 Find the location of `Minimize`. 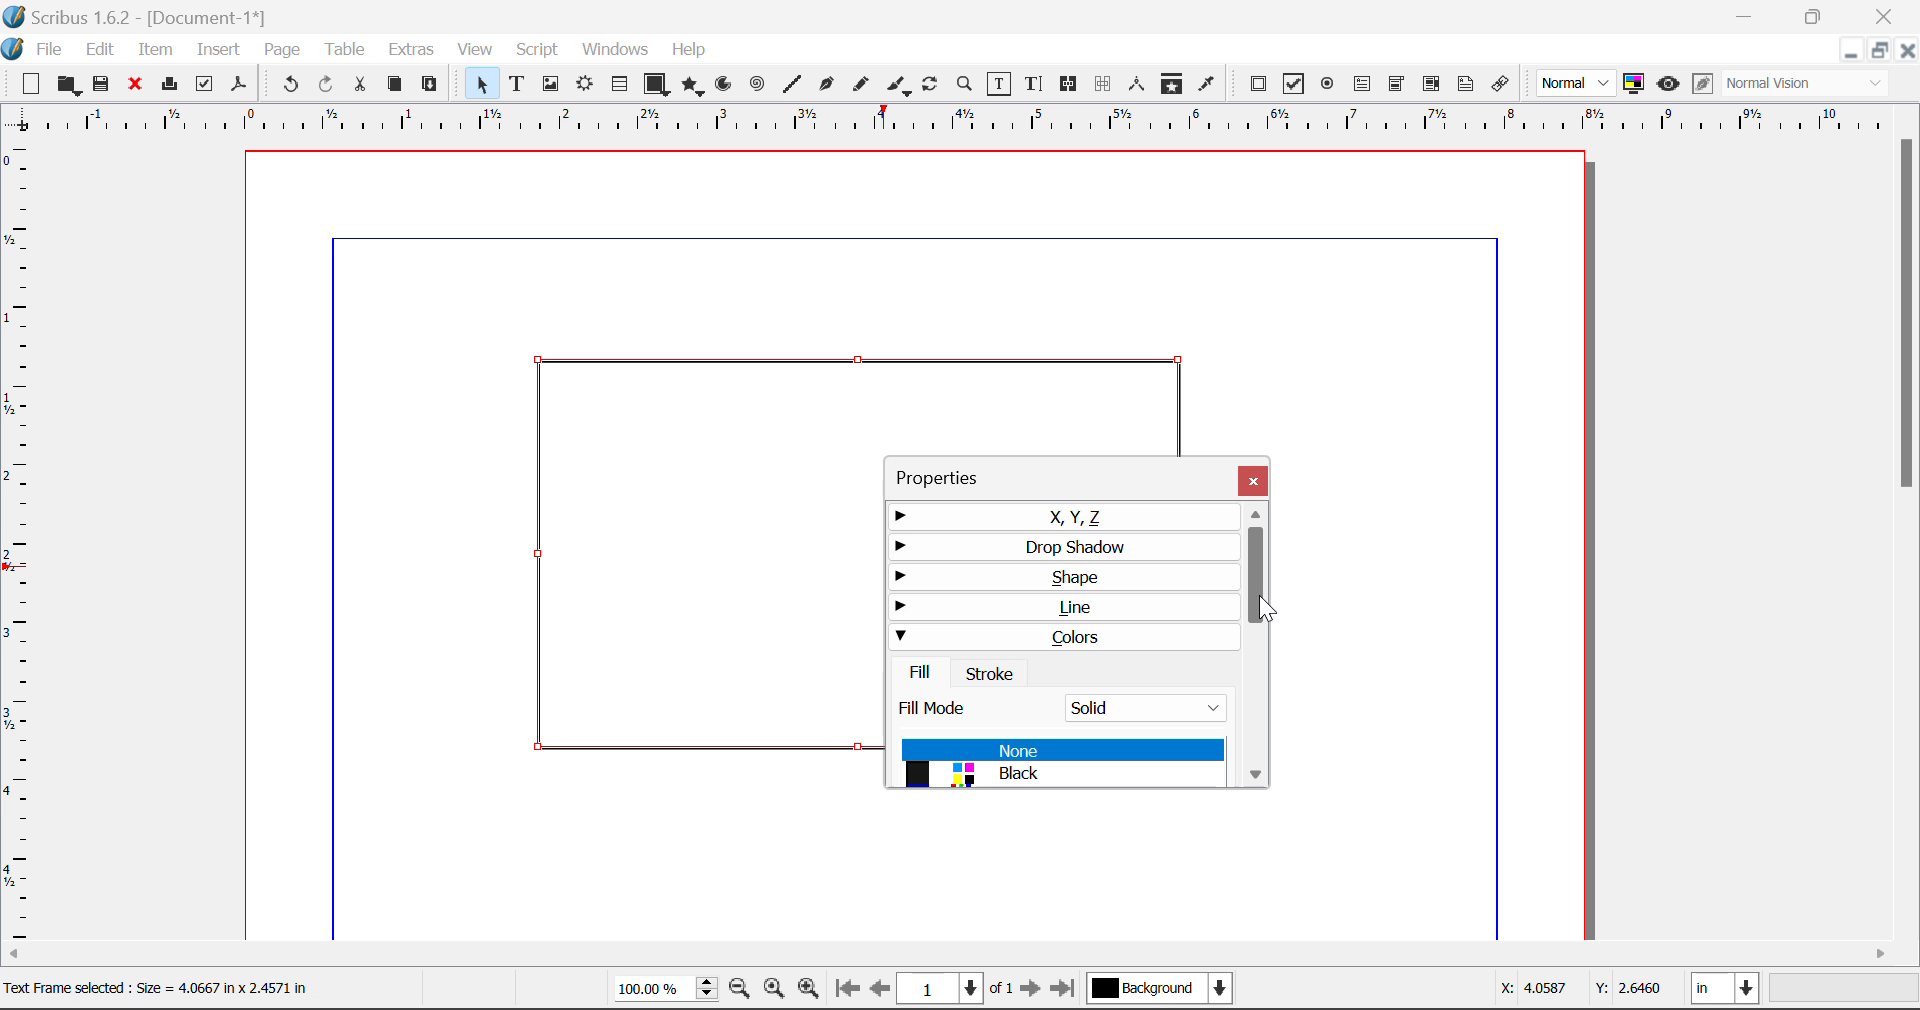

Minimize is located at coordinates (1879, 50).